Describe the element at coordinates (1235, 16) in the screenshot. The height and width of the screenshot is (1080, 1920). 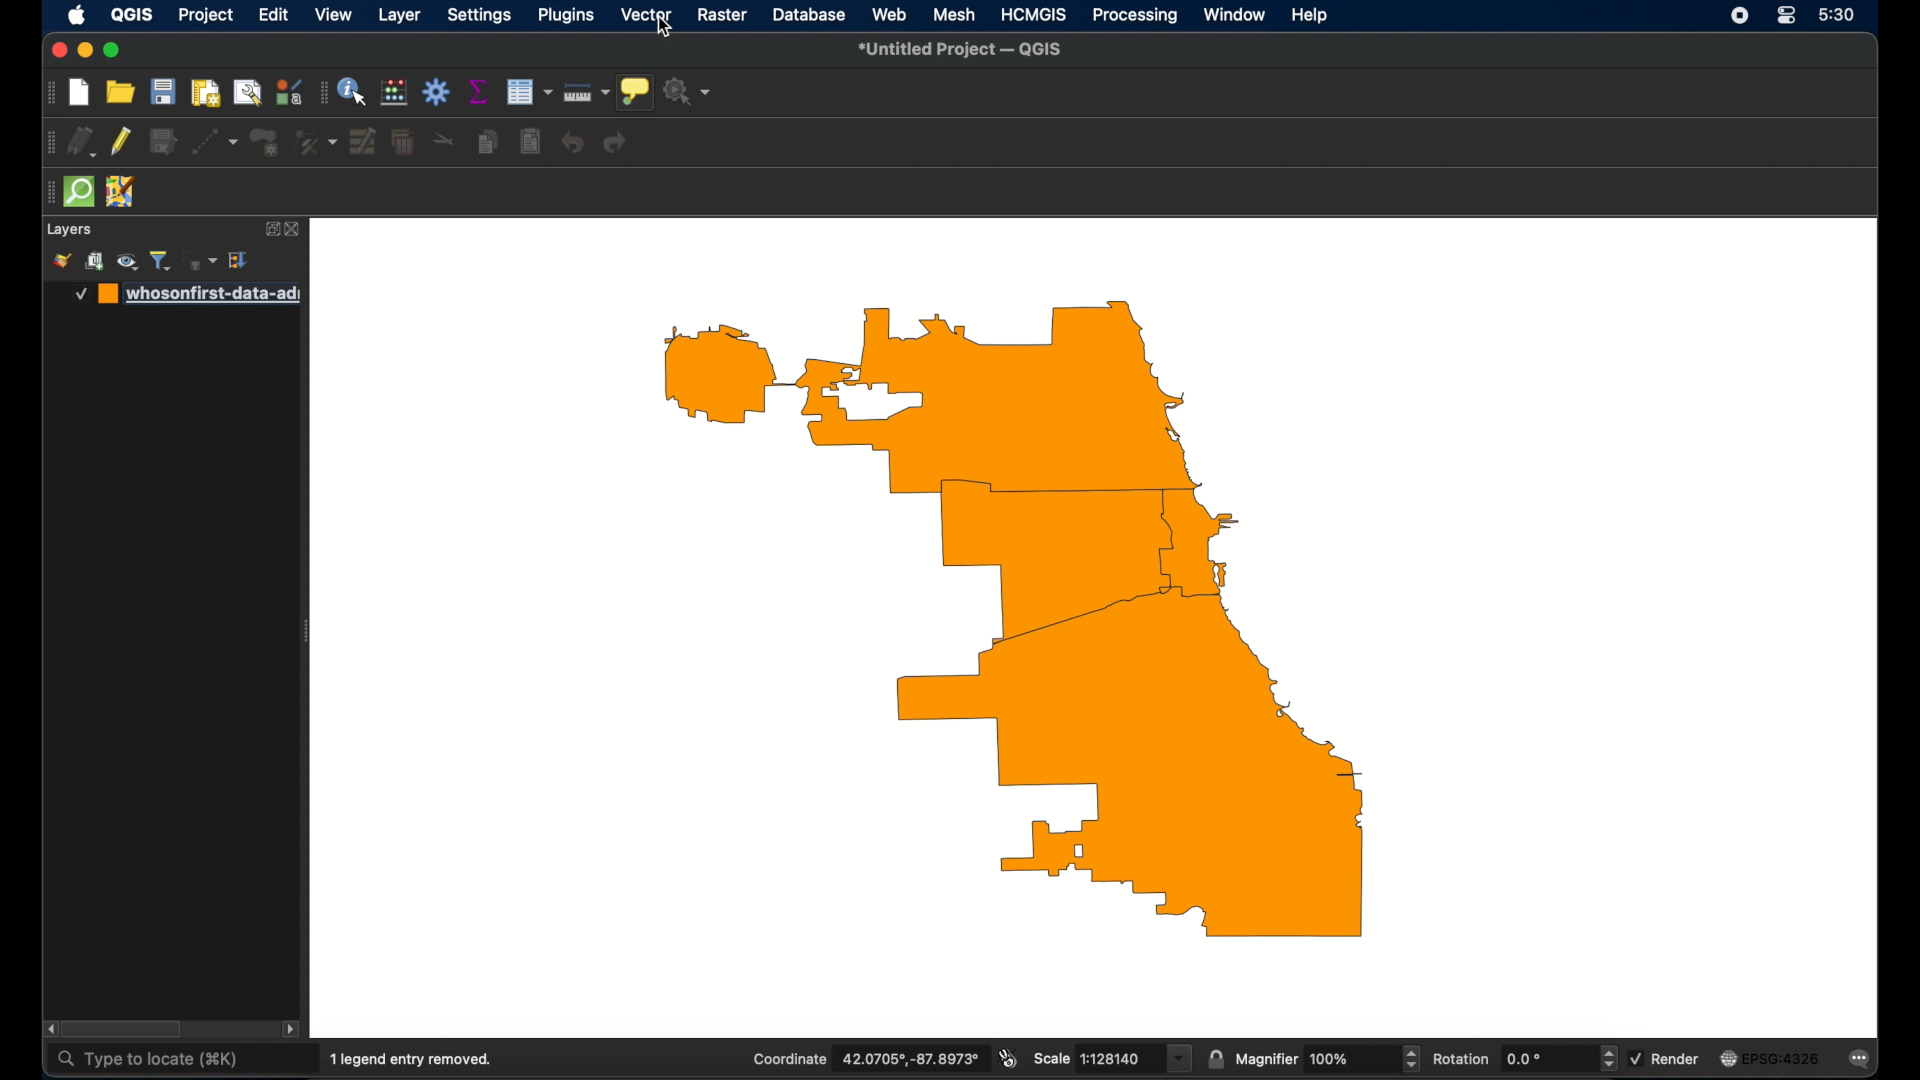
I see `window` at that location.